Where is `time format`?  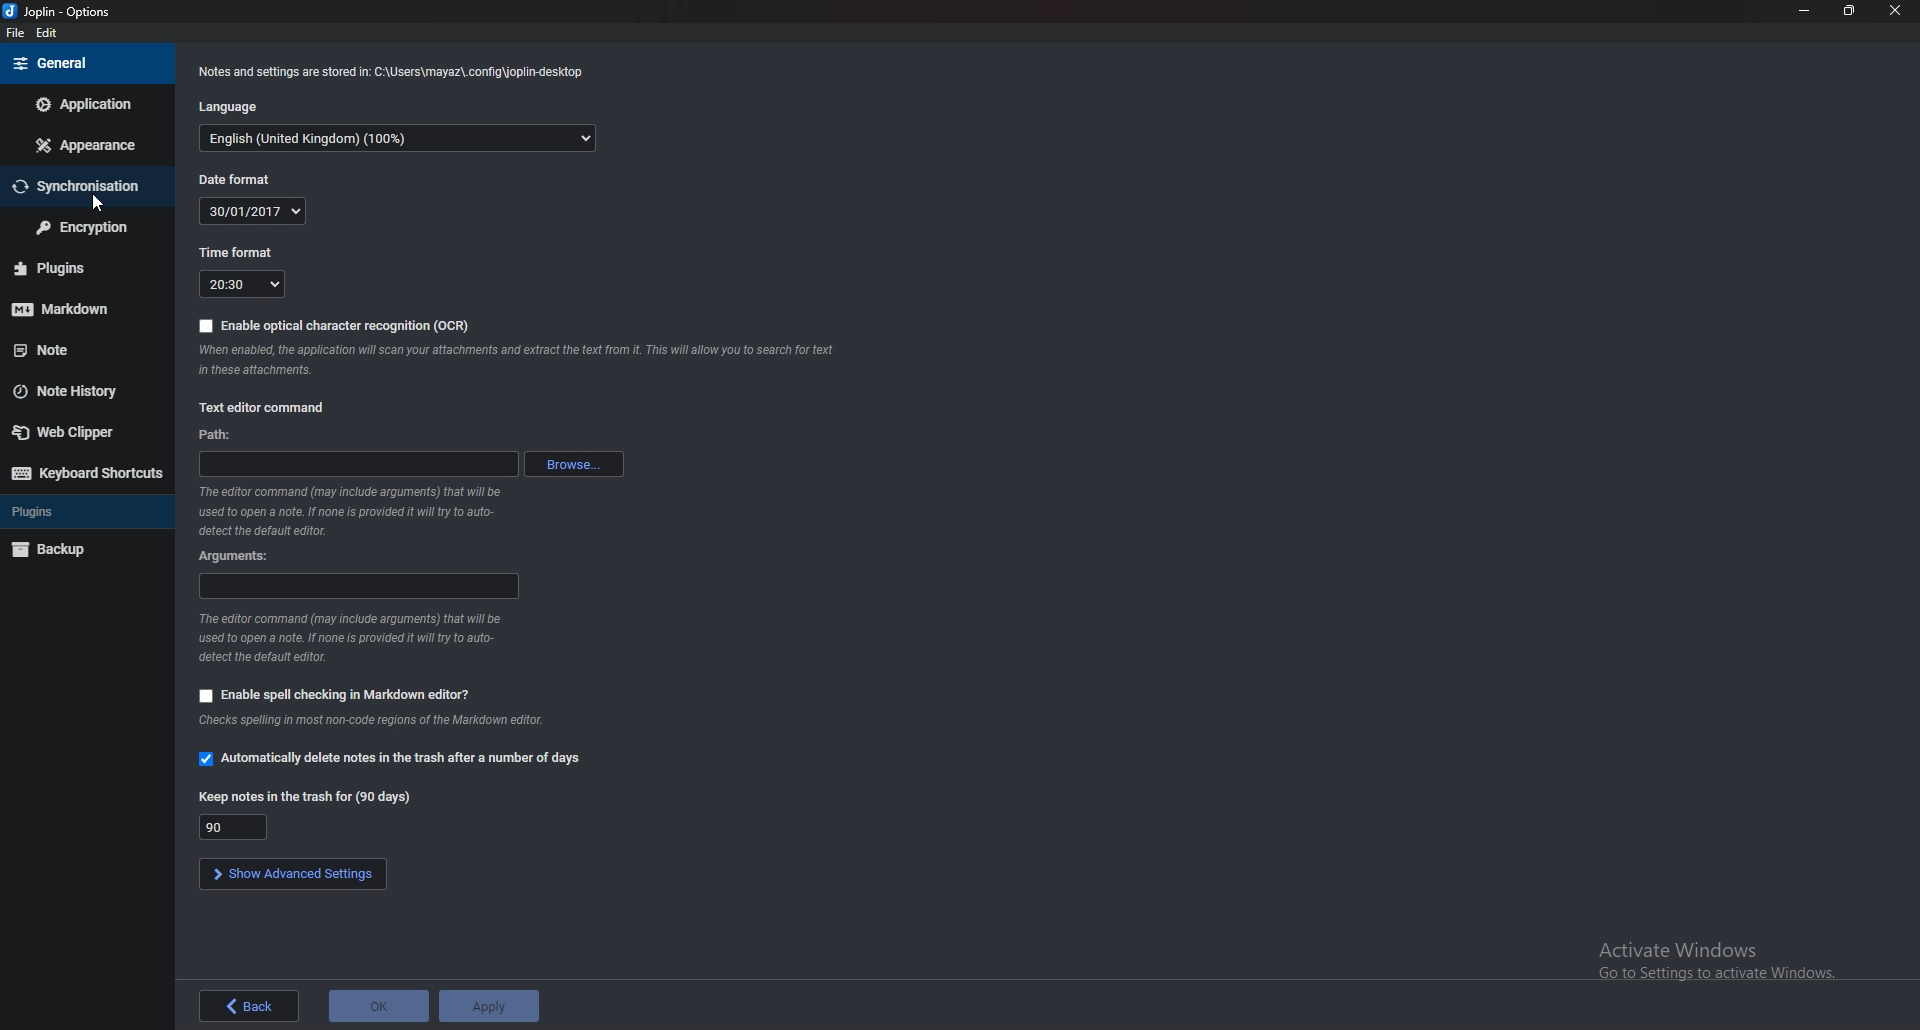 time format is located at coordinates (237, 250).